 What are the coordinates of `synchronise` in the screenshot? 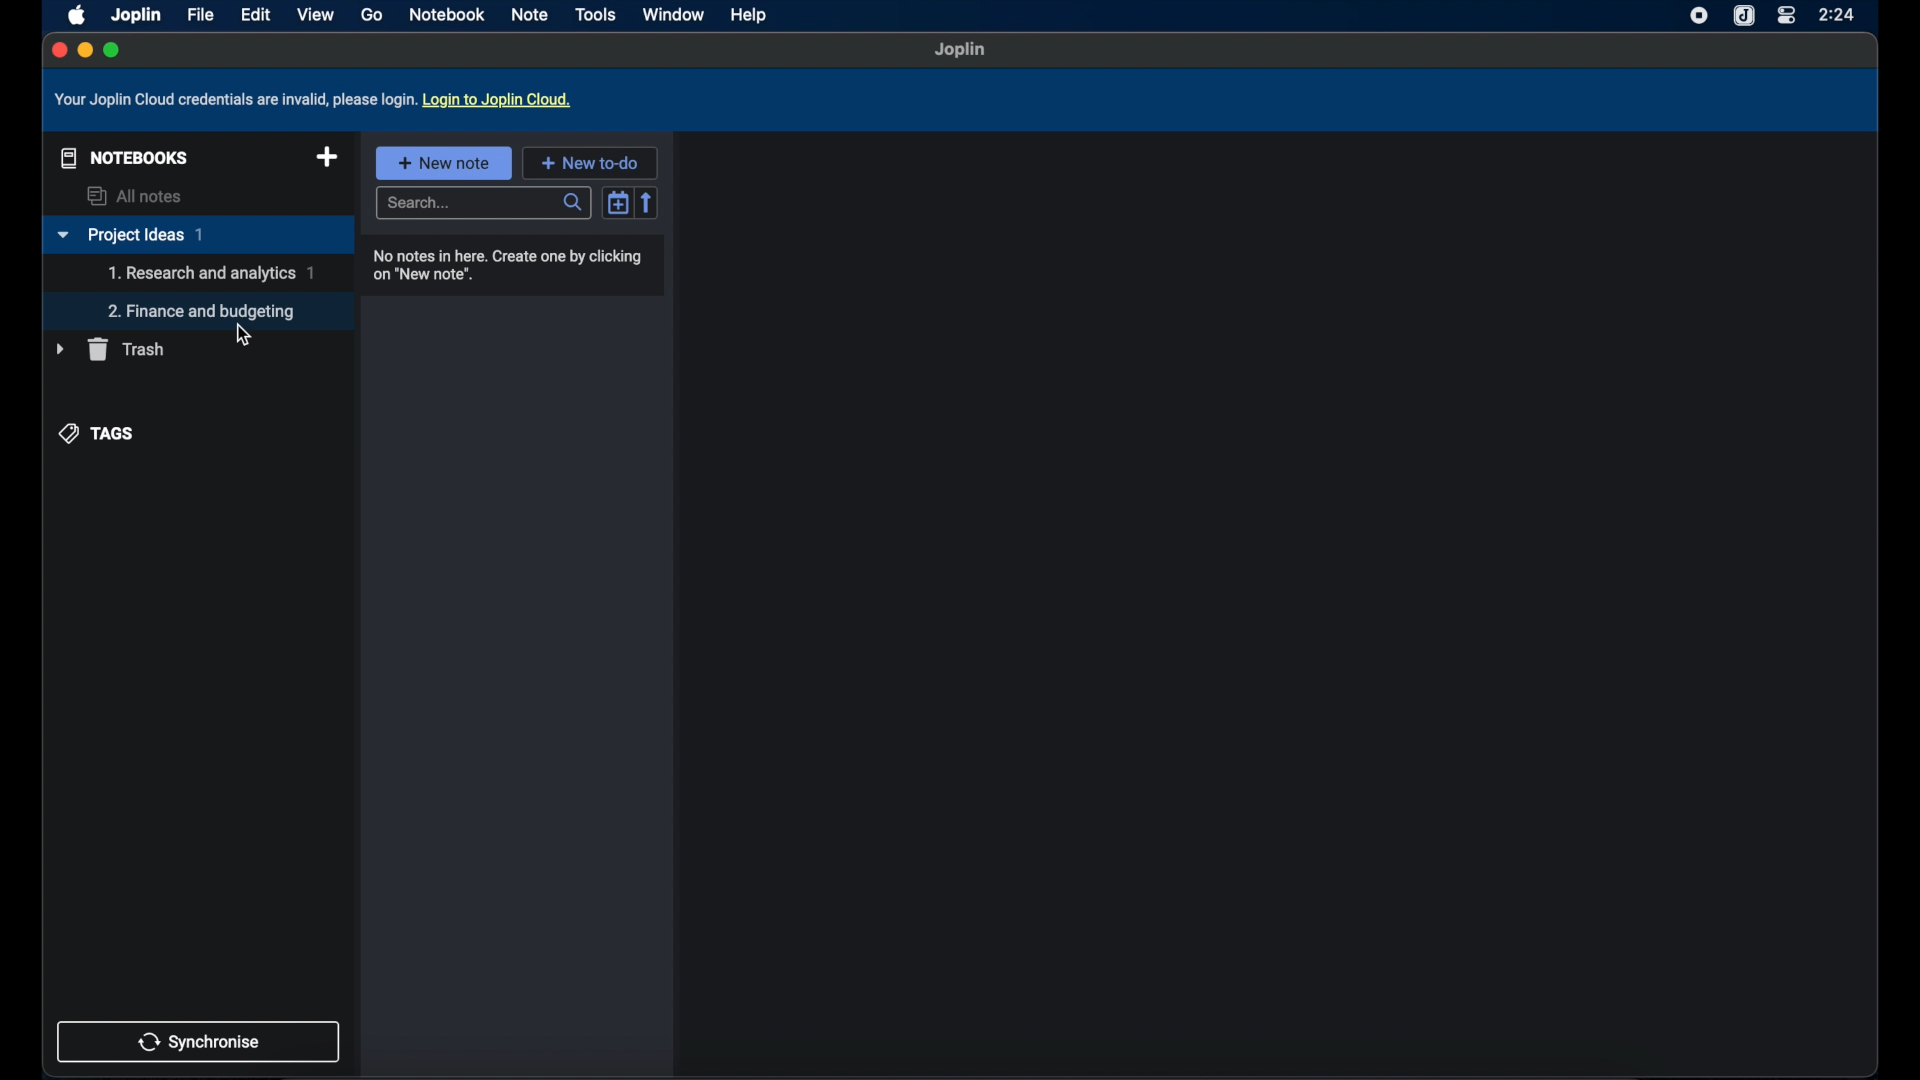 It's located at (199, 1041).